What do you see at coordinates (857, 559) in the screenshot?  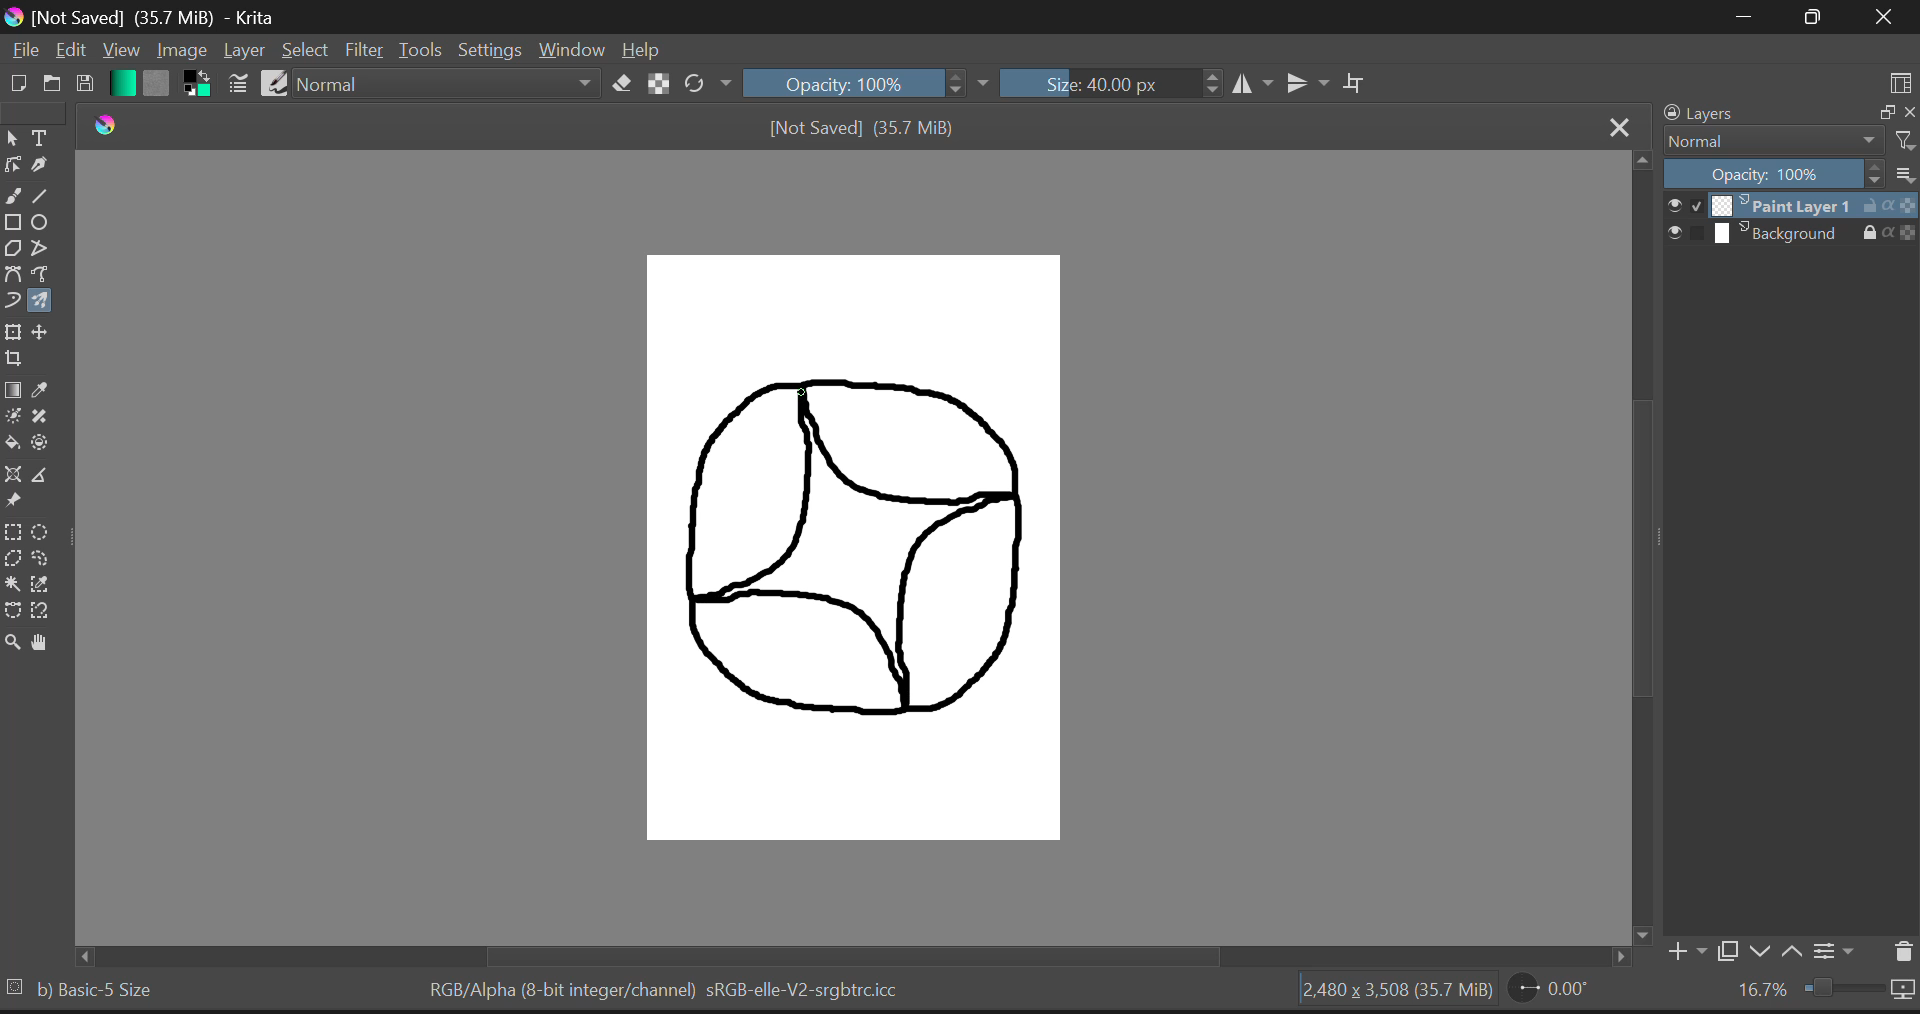 I see `Mandala Design` at bounding box center [857, 559].